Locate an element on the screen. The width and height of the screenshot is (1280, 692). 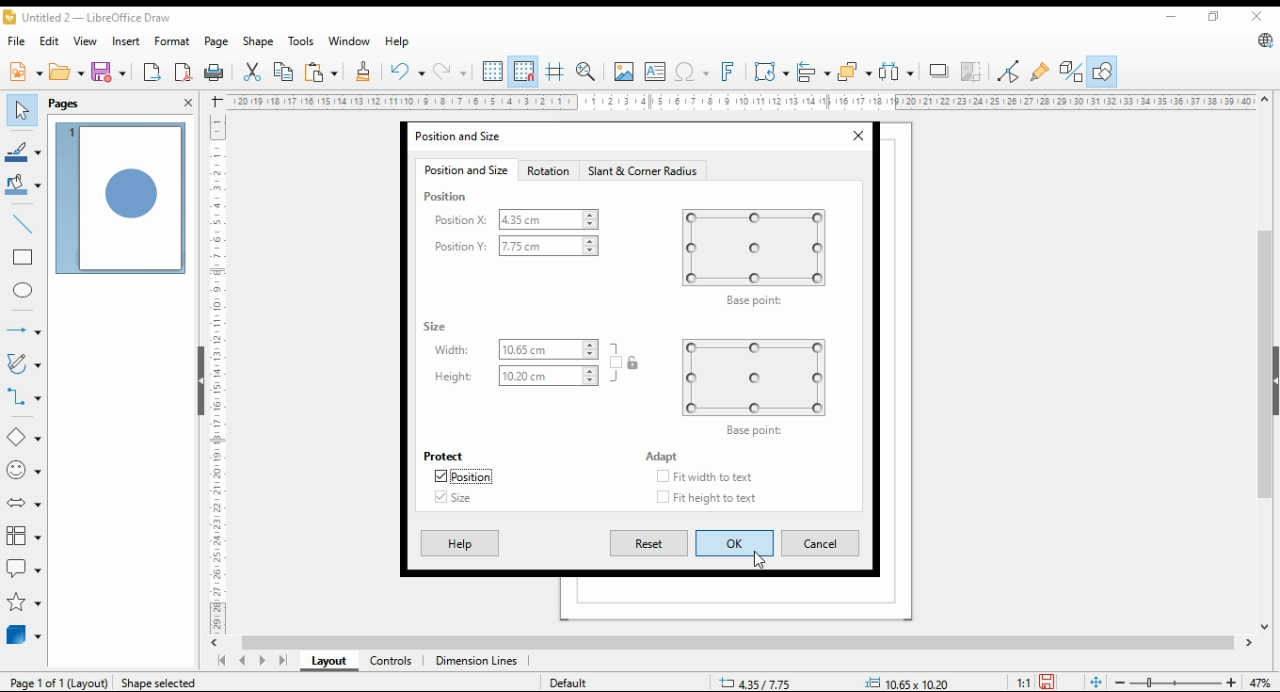
Page 1 of 1 (layout) is located at coordinates (60, 684).